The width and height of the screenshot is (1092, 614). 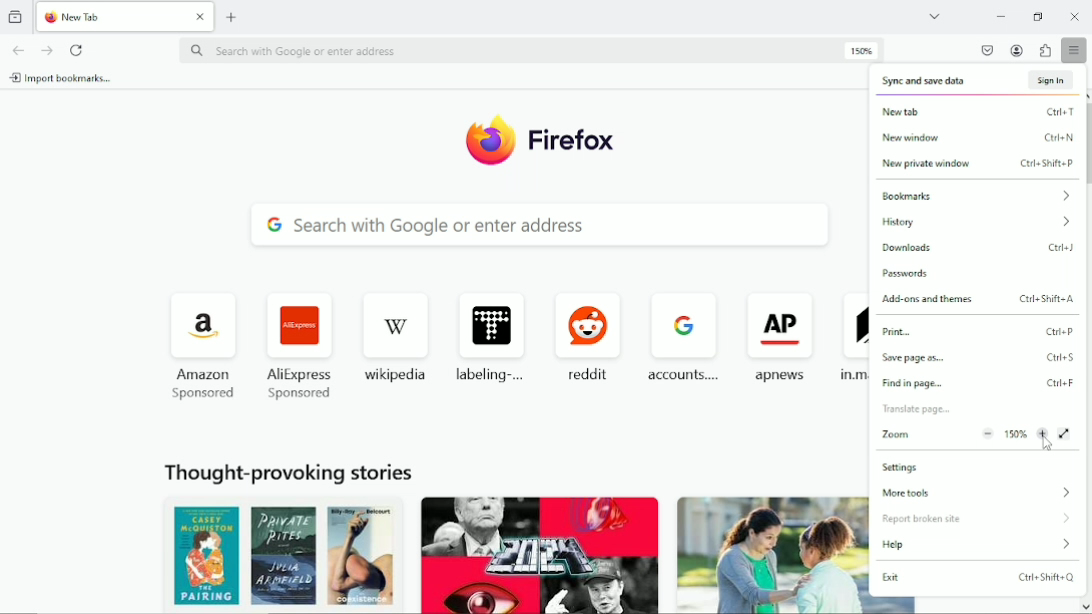 I want to click on new tab, so click(x=972, y=112).